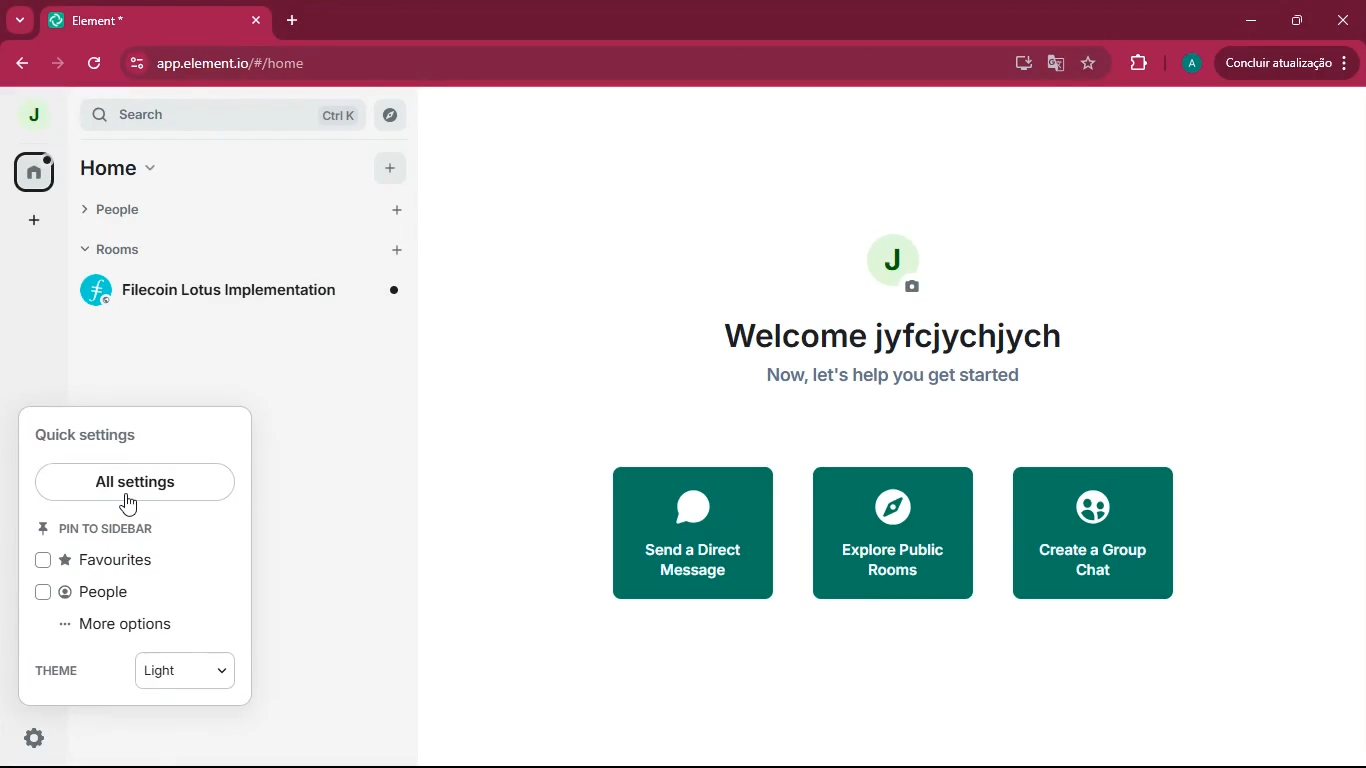  What do you see at coordinates (892, 336) in the screenshot?
I see `Welcome jyfcjychjych` at bounding box center [892, 336].